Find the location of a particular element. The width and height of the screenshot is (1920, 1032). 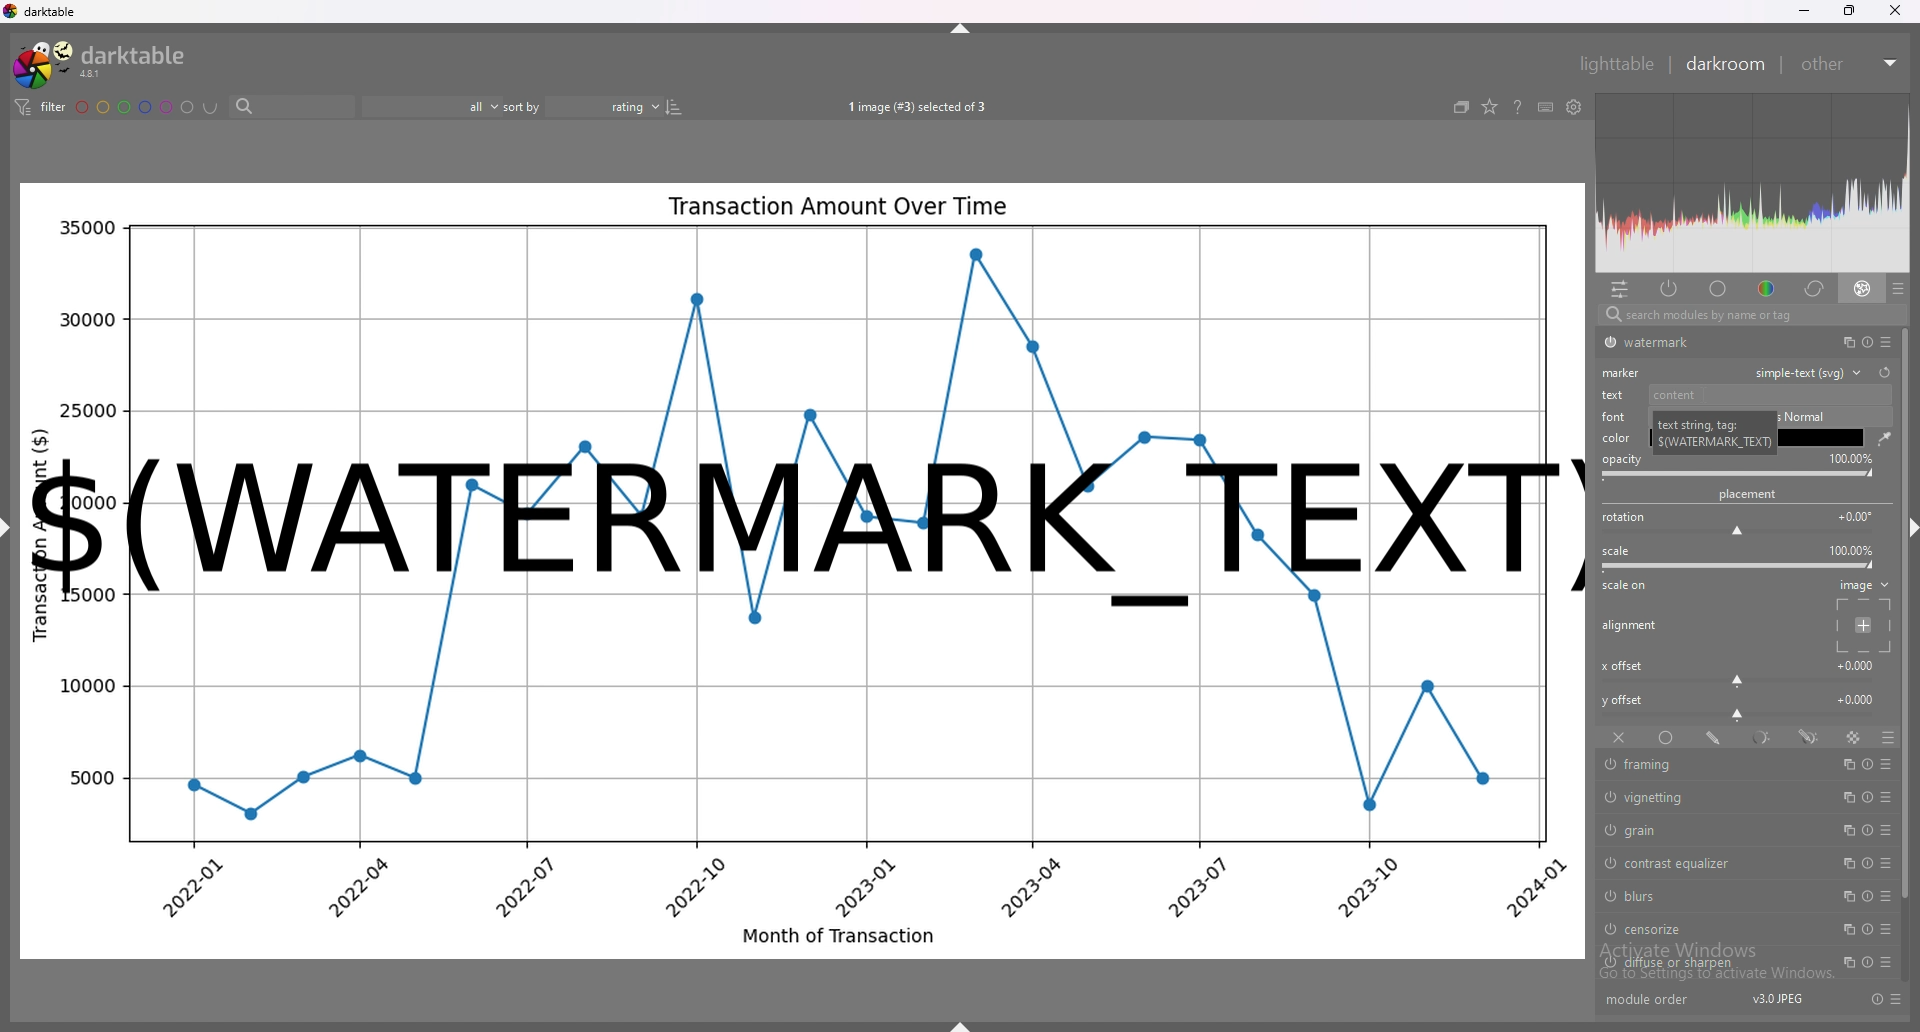

switch off is located at coordinates (1608, 343).